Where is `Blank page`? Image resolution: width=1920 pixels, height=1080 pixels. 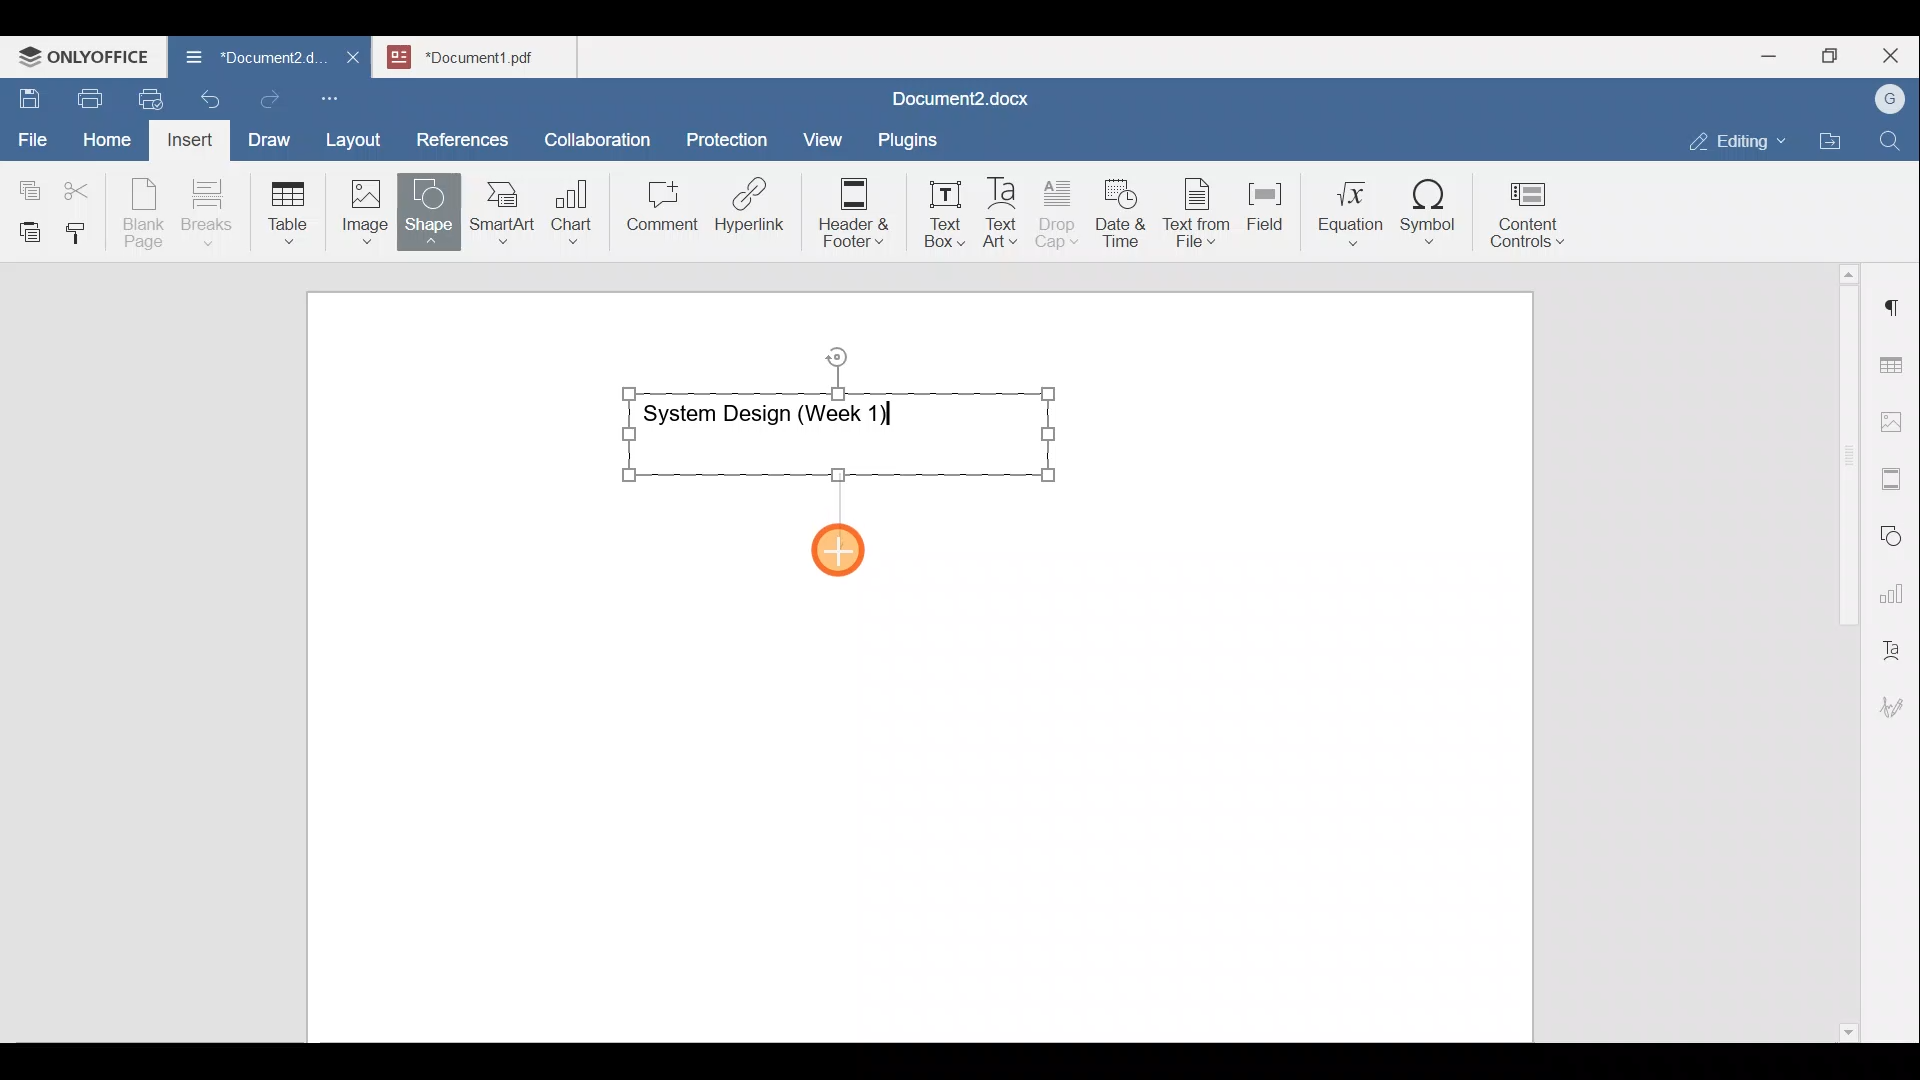
Blank page is located at coordinates (146, 213).